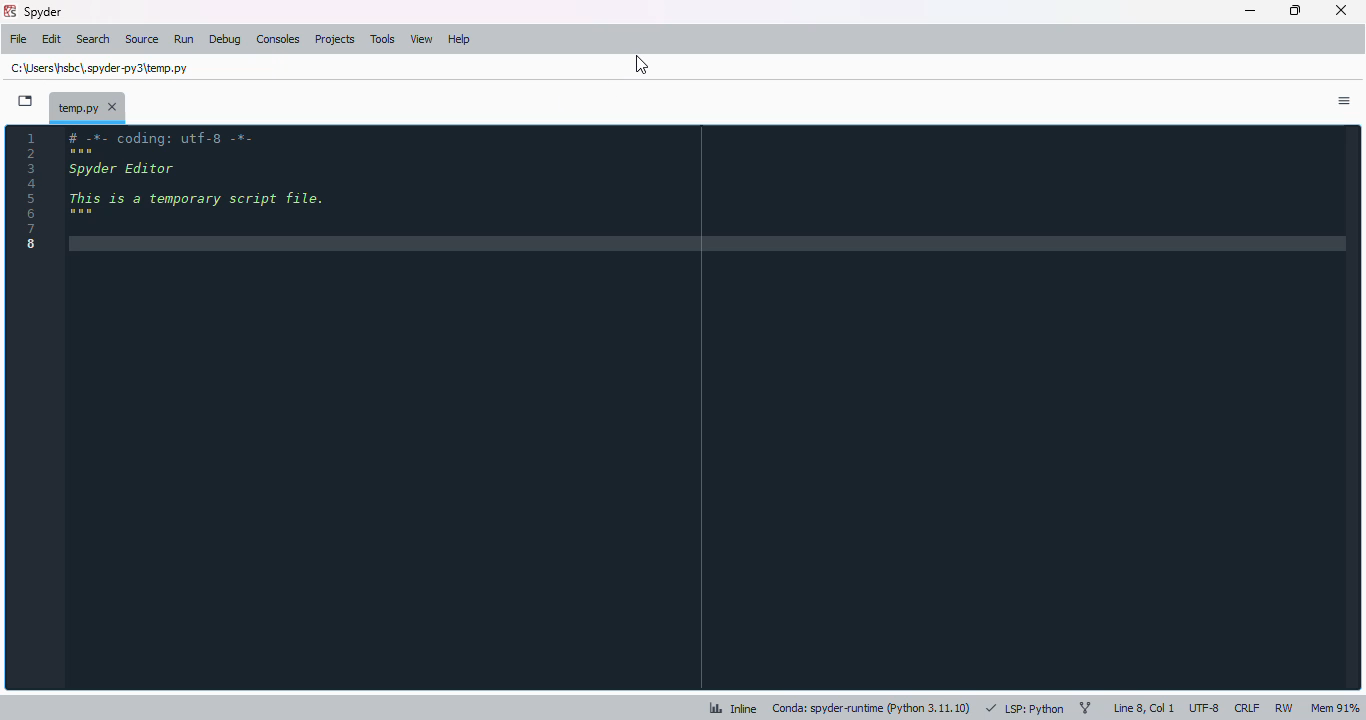 Image resolution: width=1366 pixels, height=720 pixels. I want to click on maximize, so click(1295, 10).